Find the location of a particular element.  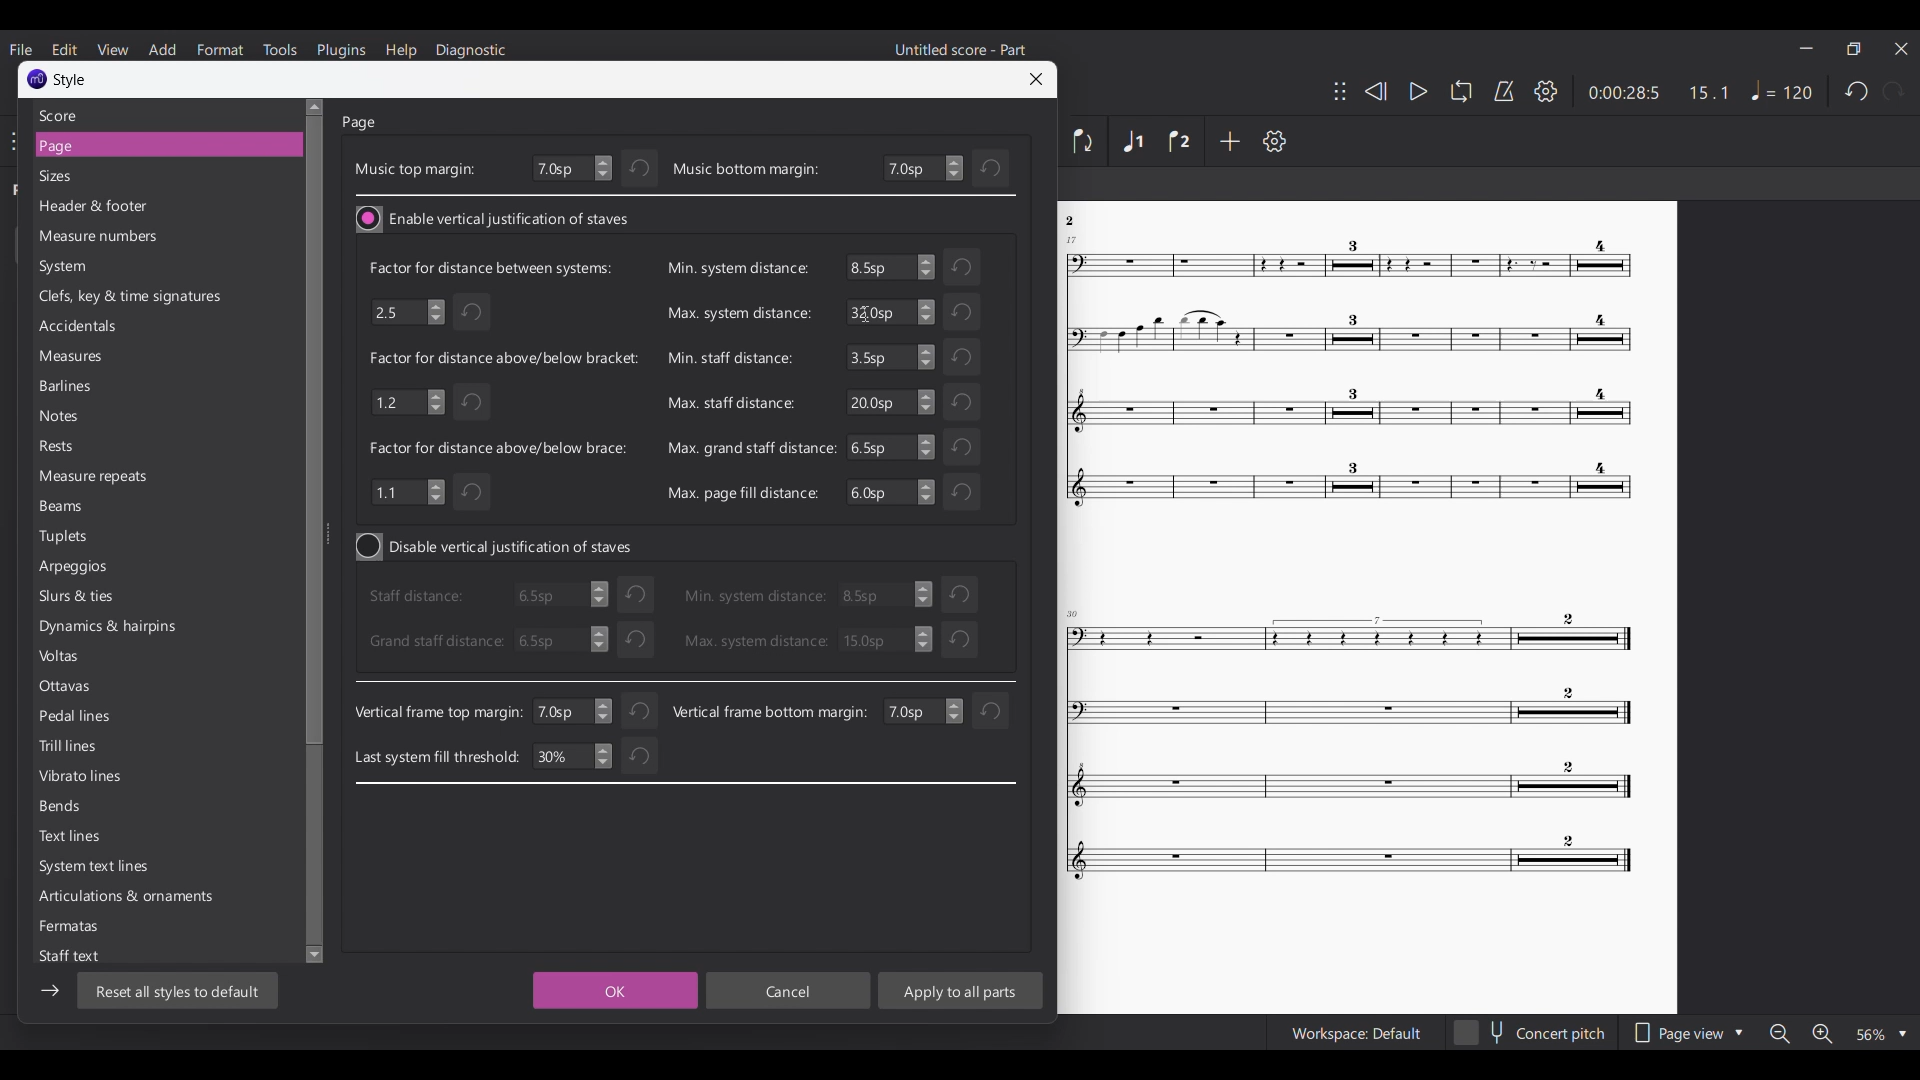

Indicates factor for distance between systems is located at coordinates (489, 267).